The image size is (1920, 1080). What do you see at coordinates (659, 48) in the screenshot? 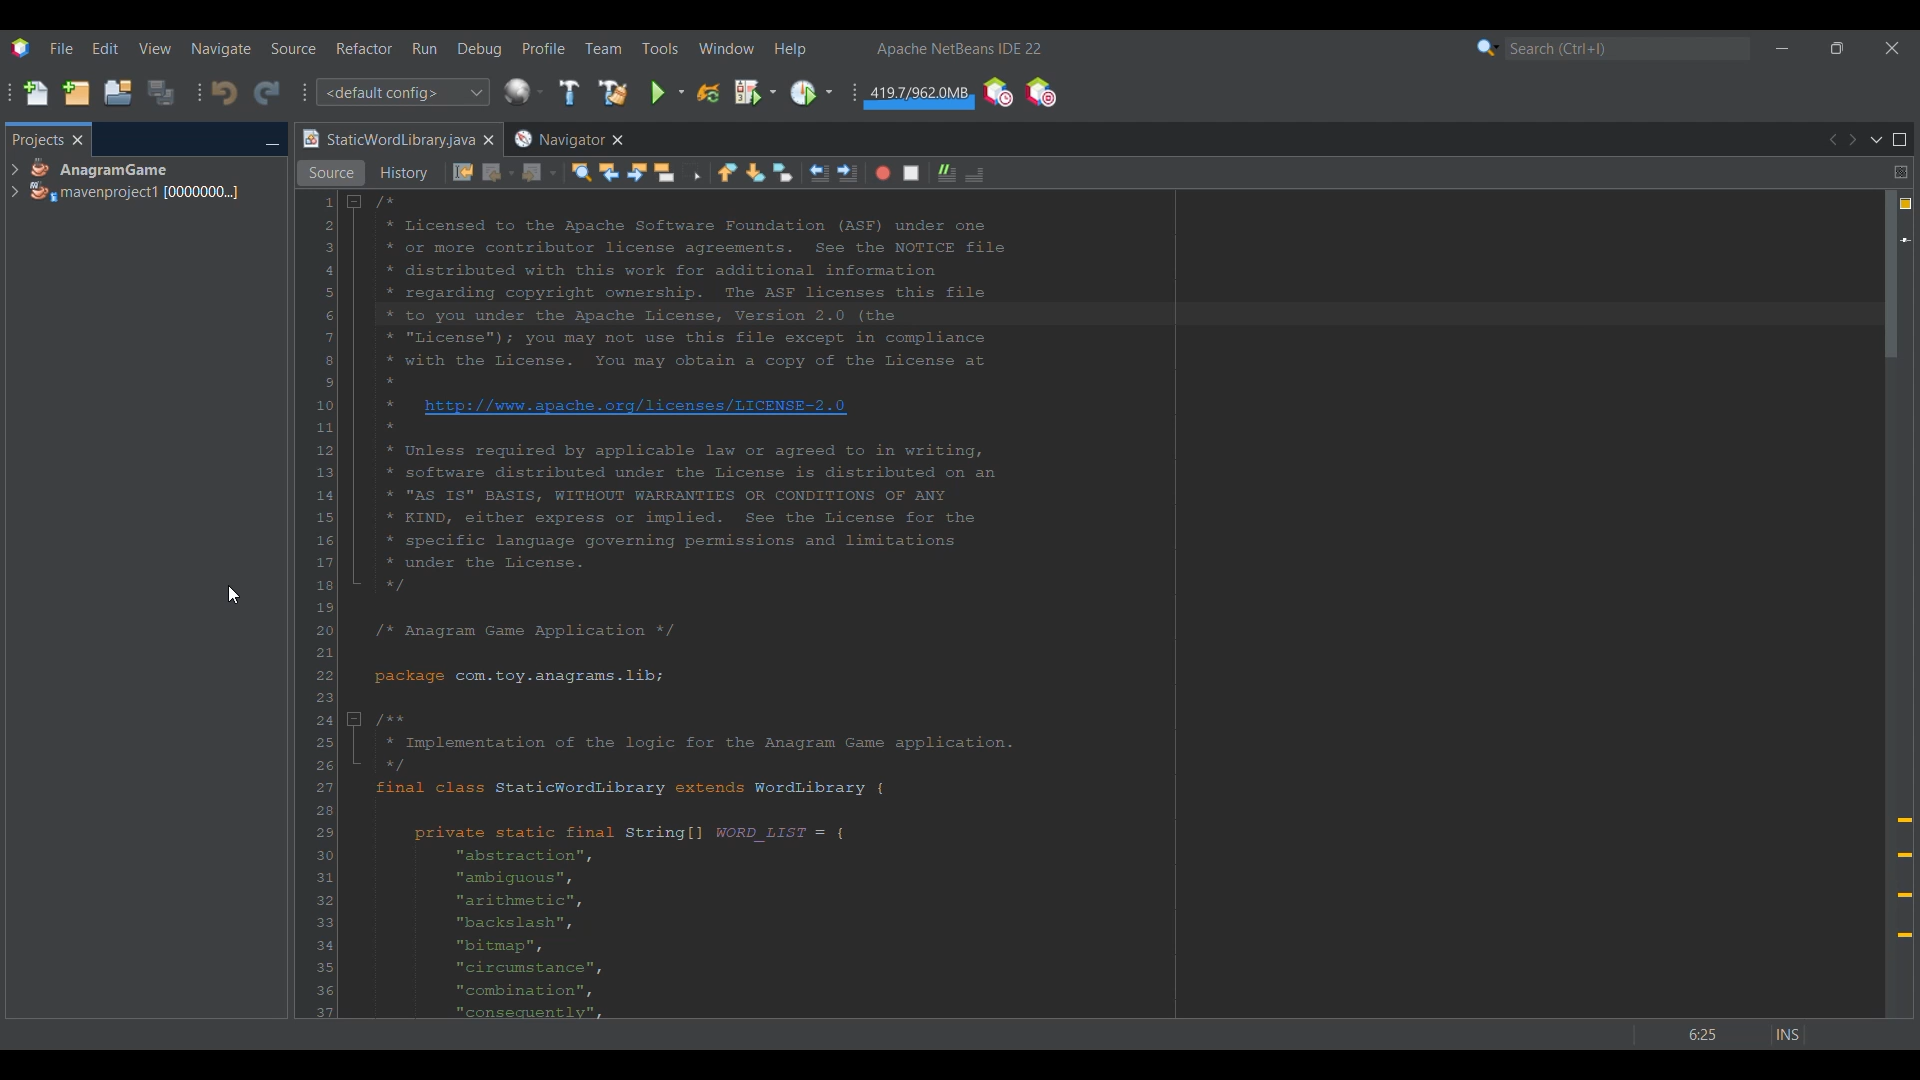
I see `Tools menu` at bounding box center [659, 48].